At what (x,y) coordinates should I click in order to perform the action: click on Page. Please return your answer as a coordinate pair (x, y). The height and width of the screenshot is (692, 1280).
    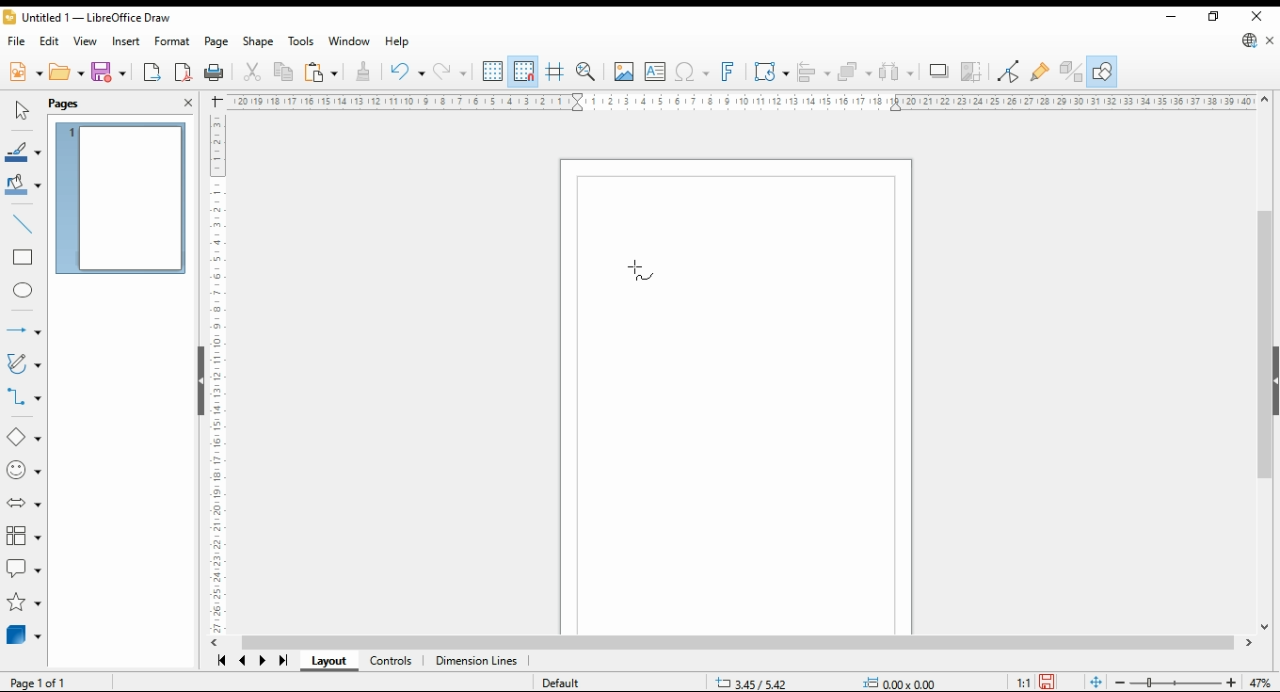
    Looking at the image, I should click on (737, 392).